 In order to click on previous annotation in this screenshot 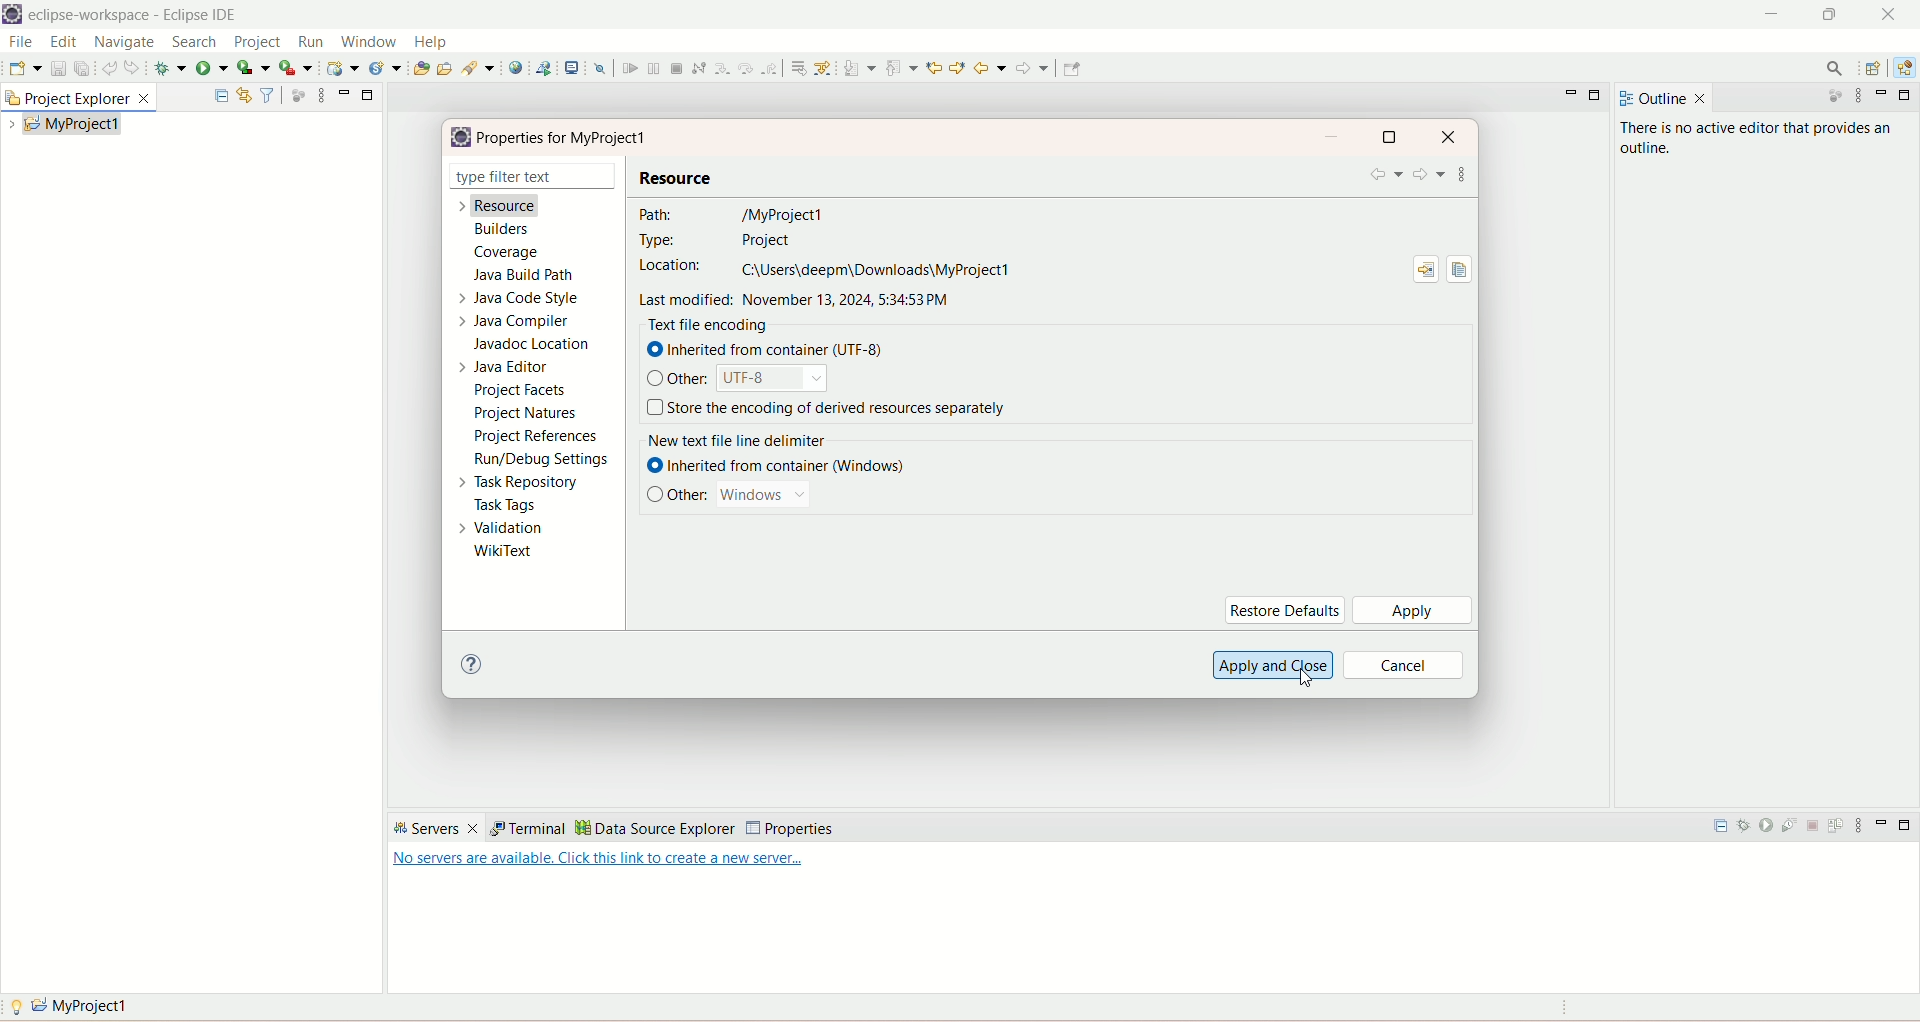, I will do `click(901, 68)`.